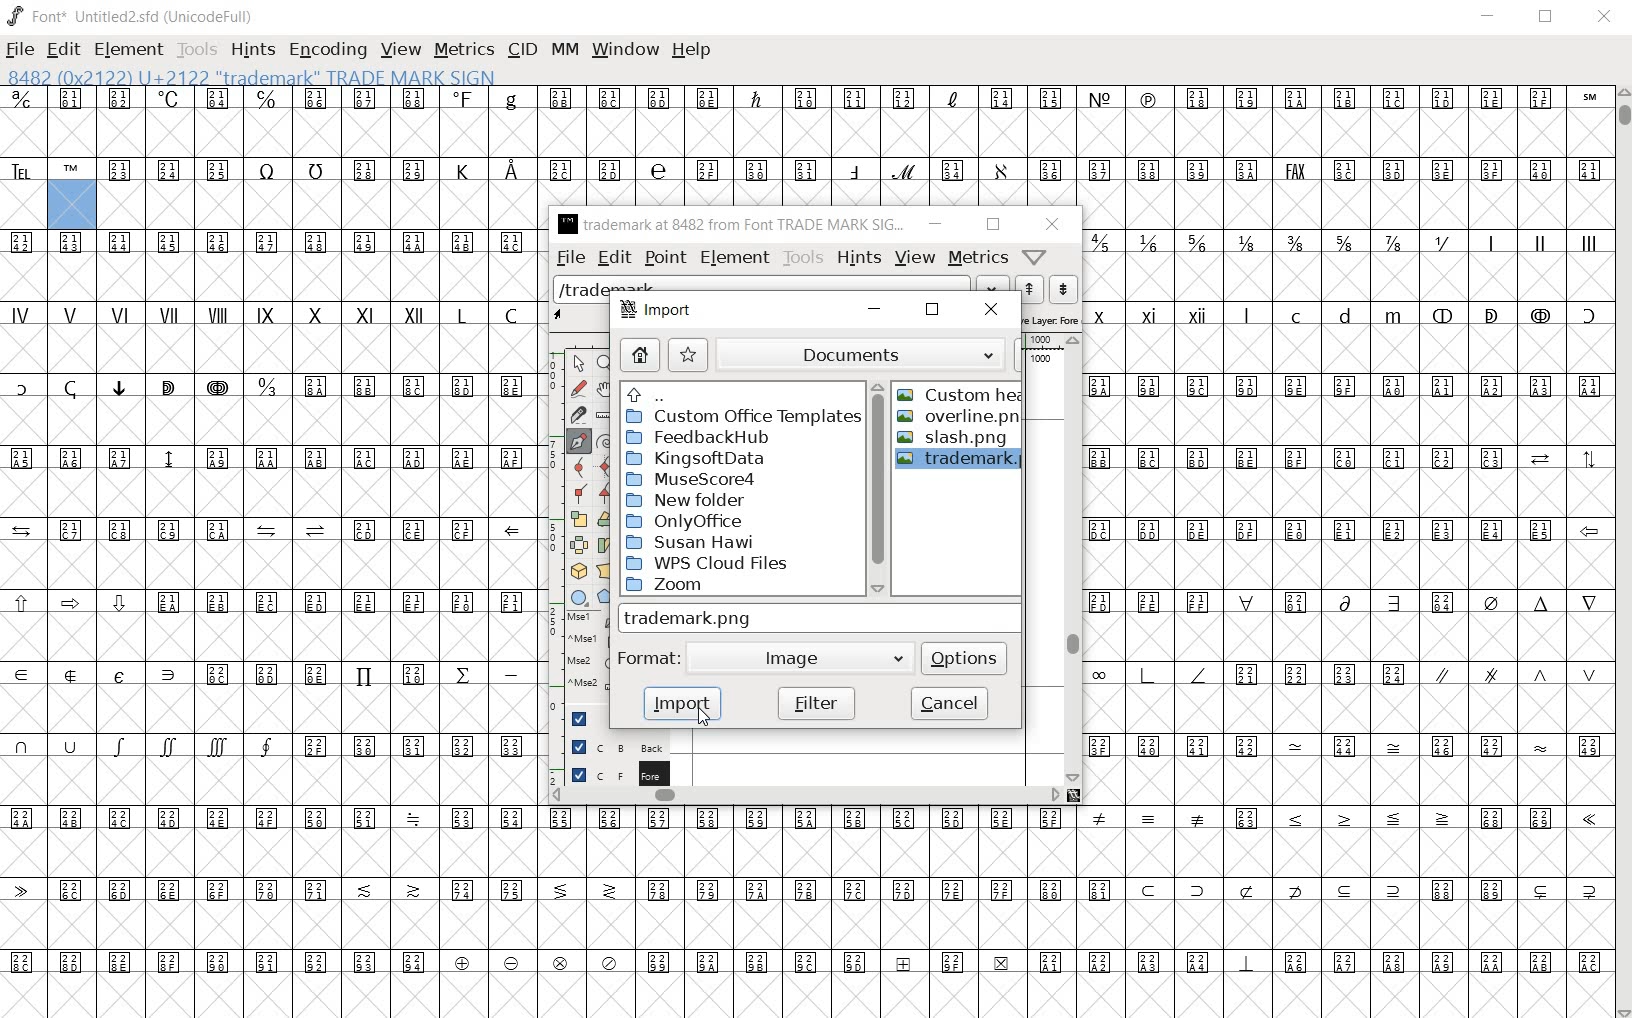 The height and width of the screenshot is (1018, 1632). What do you see at coordinates (249, 77) in the screenshot?
I see `8482 (0x2122) U+2122 "trademark" Trade Mark Sign` at bounding box center [249, 77].